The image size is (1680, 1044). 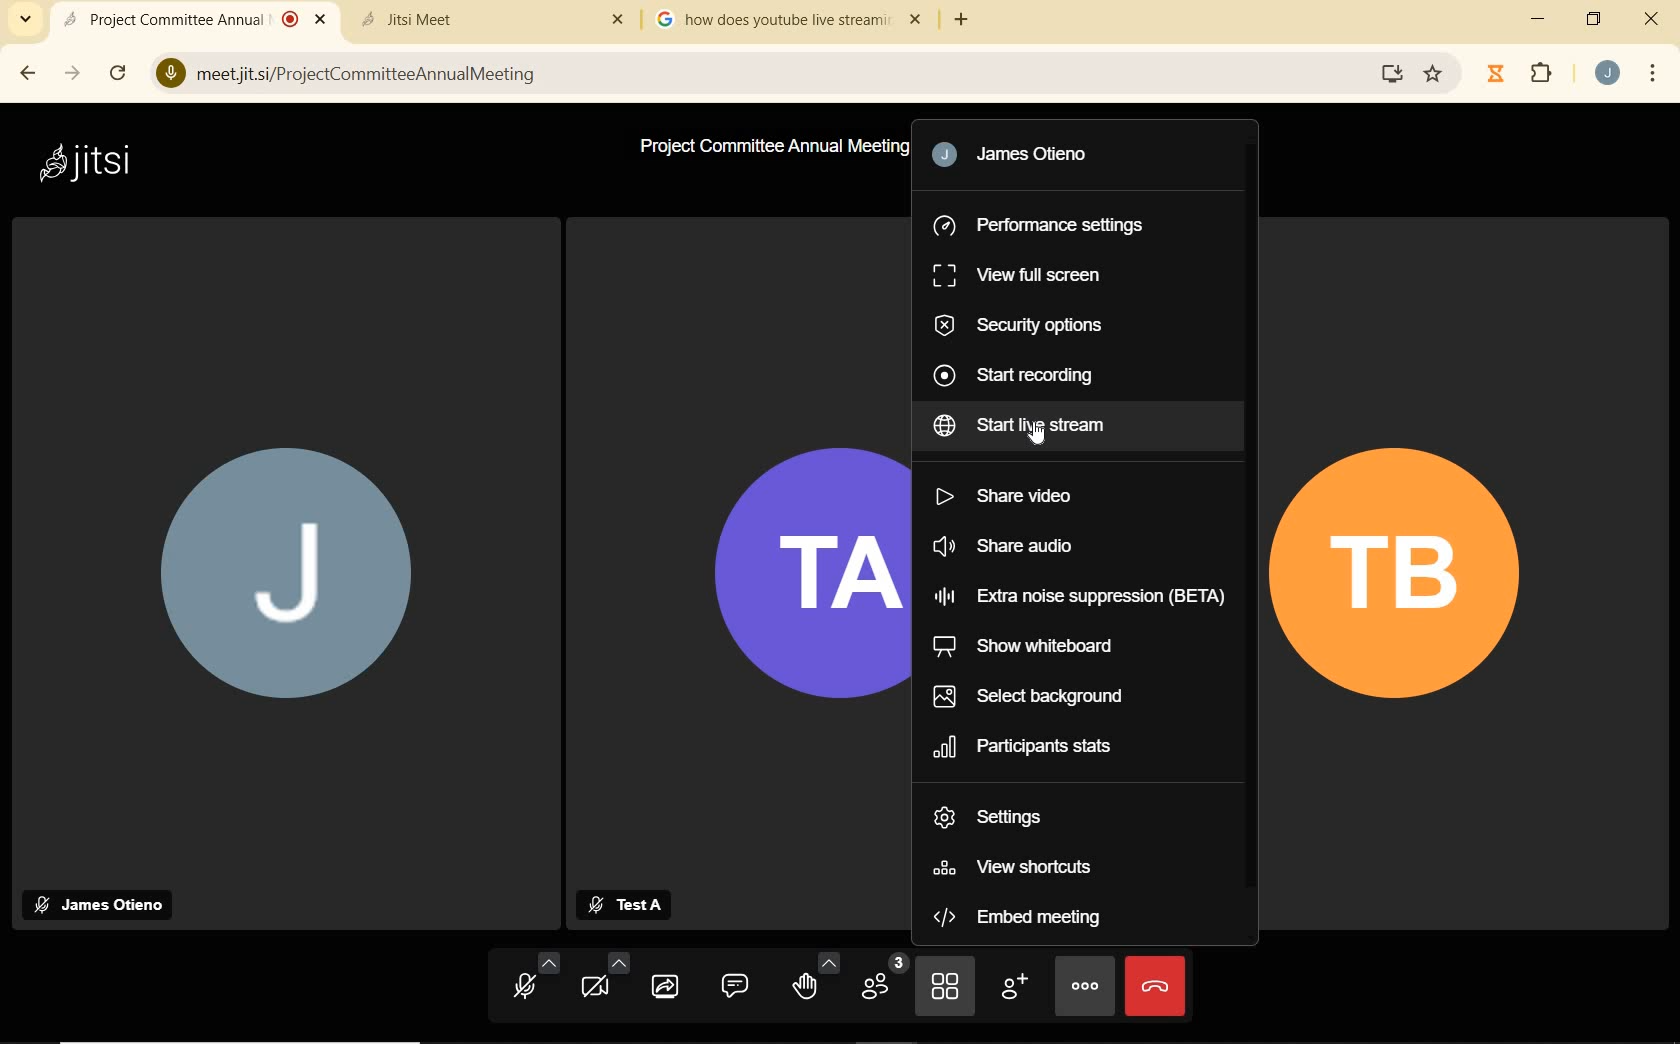 I want to click on address bar, so click(x=782, y=72).